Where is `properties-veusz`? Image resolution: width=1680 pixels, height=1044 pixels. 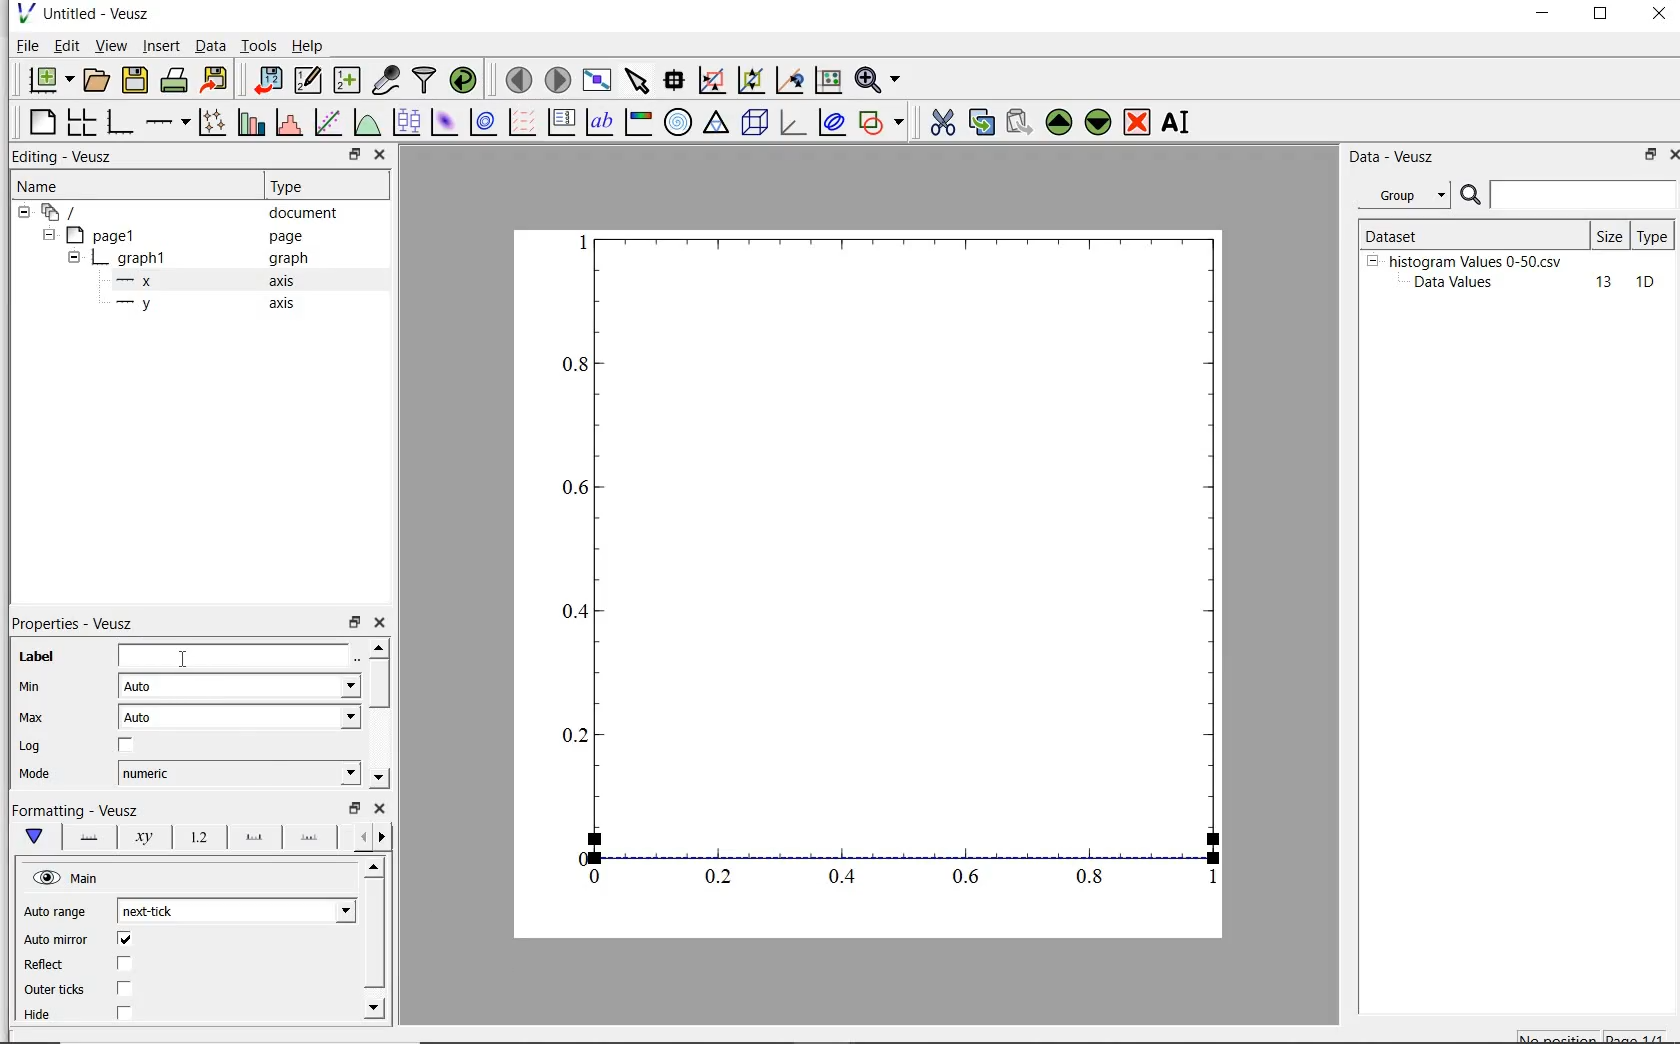
properties-veusz is located at coordinates (73, 624).